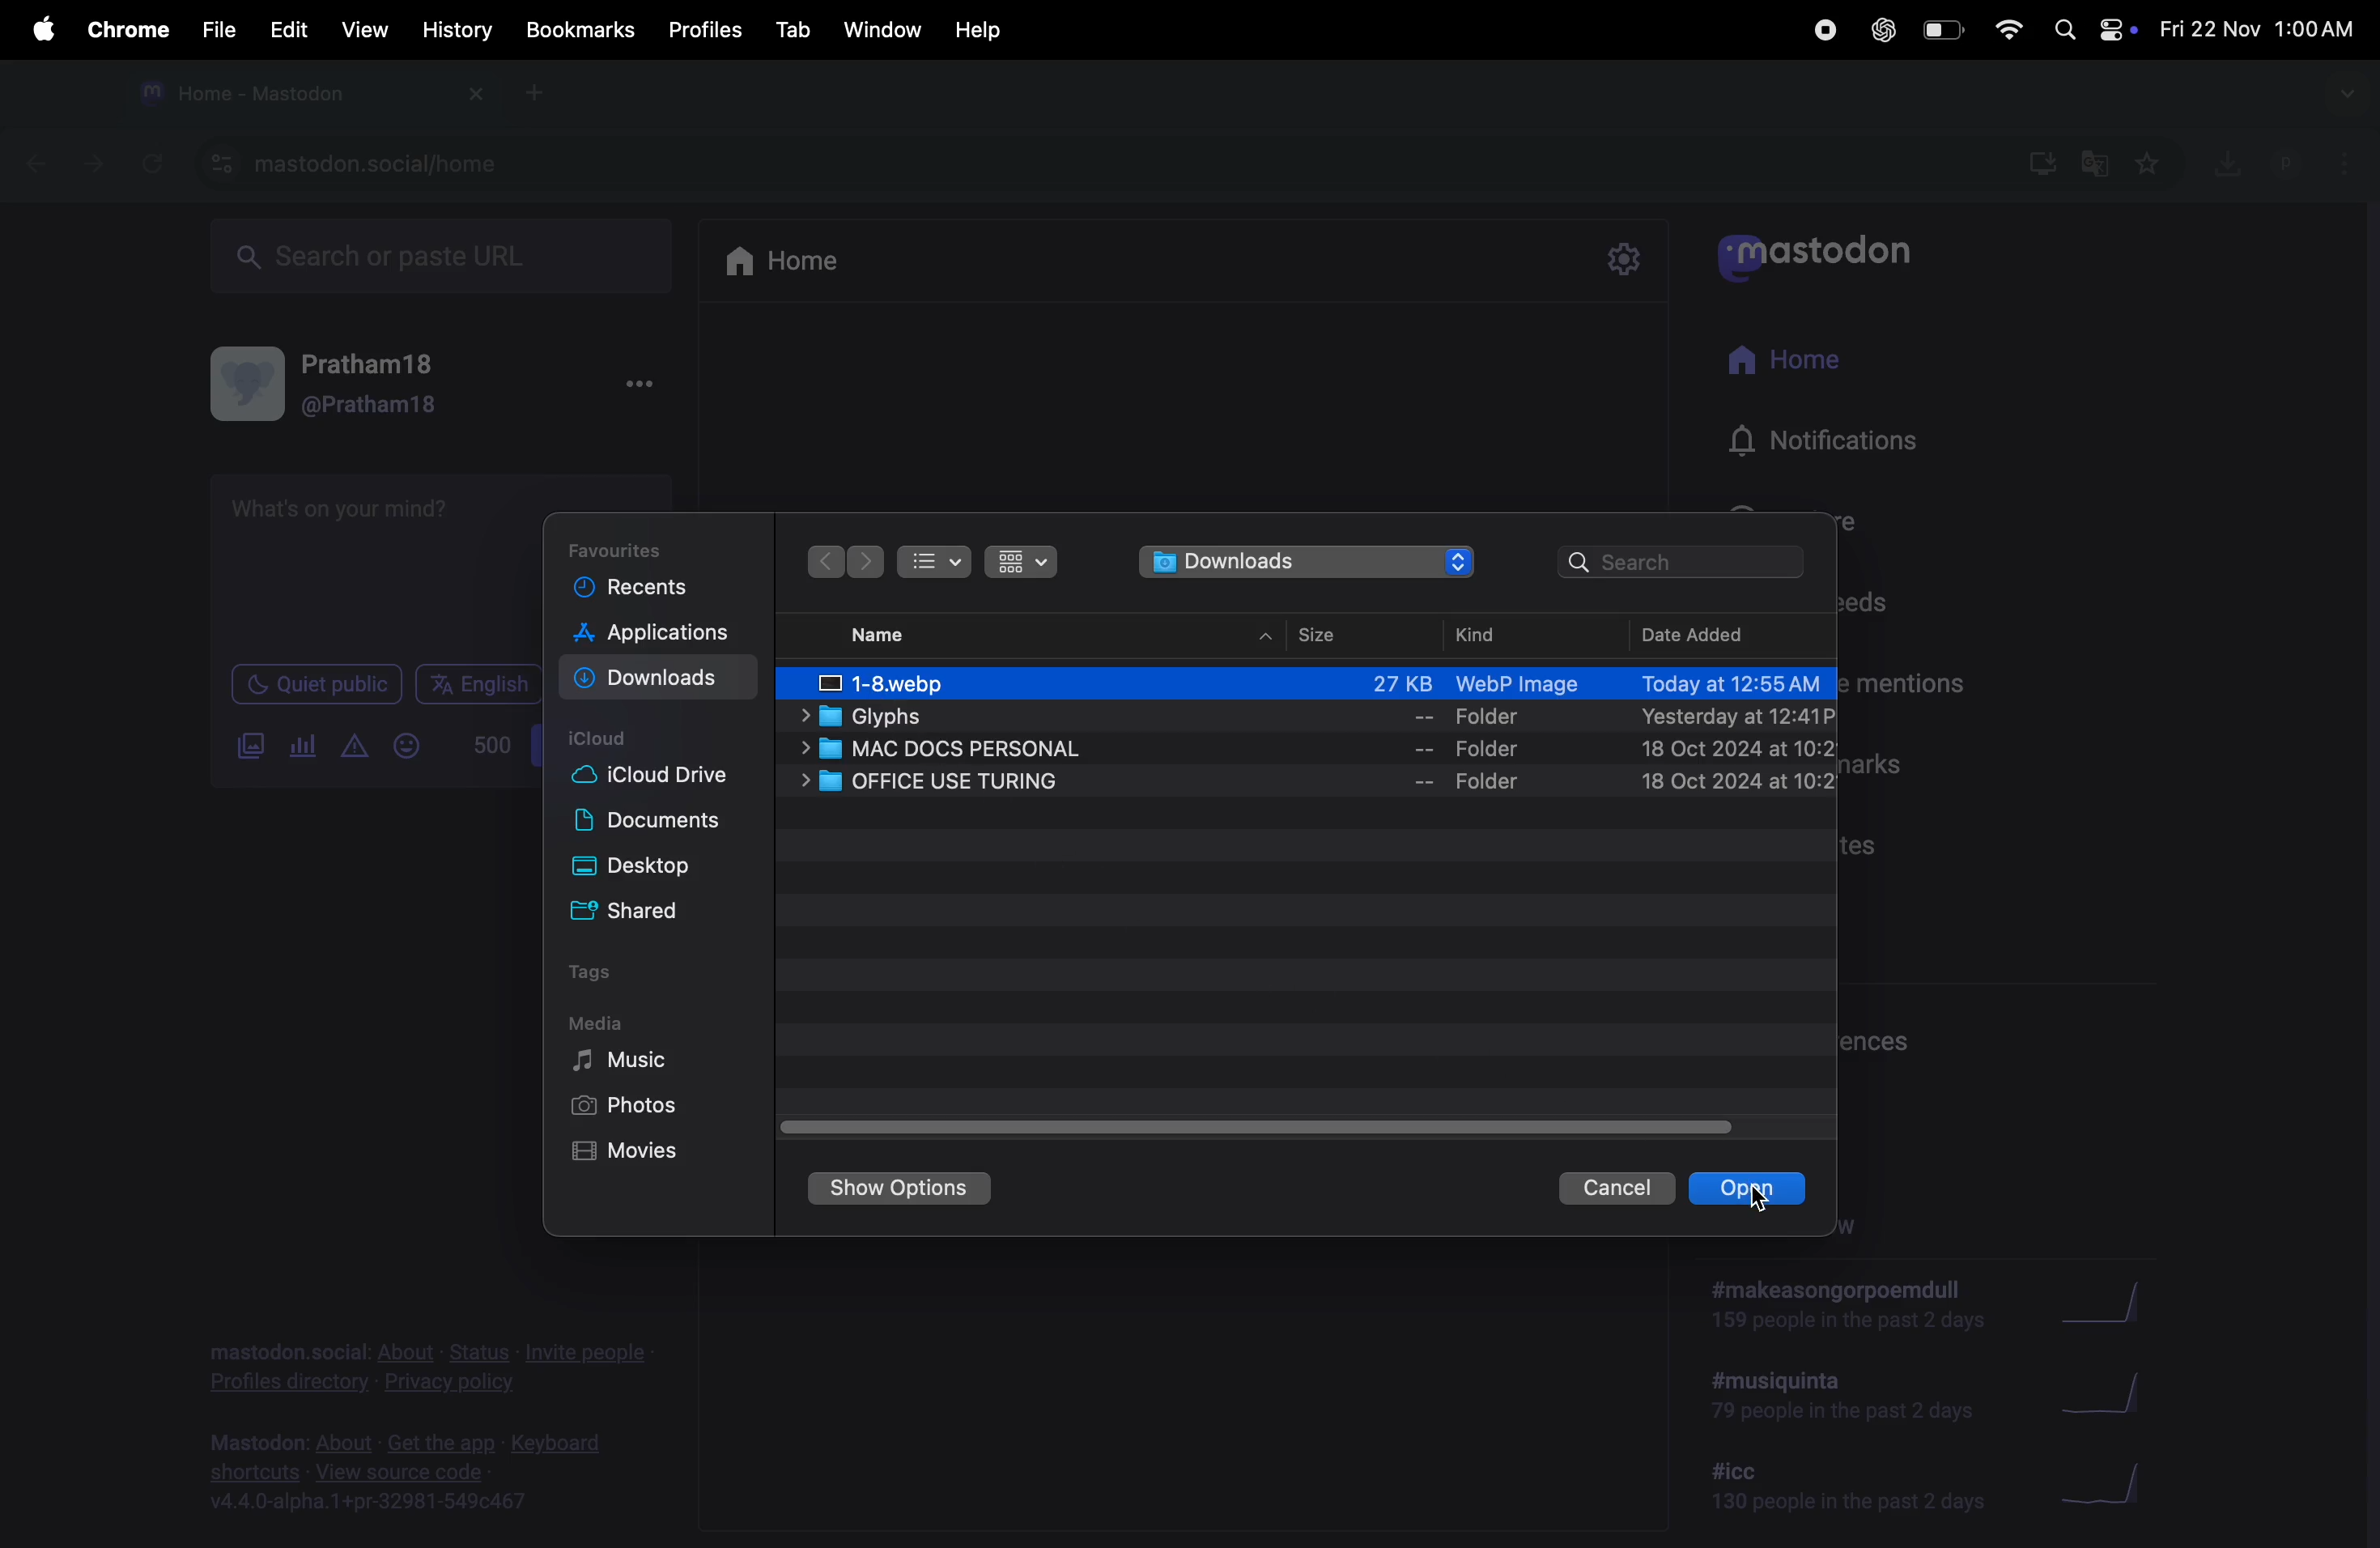  What do you see at coordinates (796, 262) in the screenshot?
I see `home` at bounding box center [796, 262].